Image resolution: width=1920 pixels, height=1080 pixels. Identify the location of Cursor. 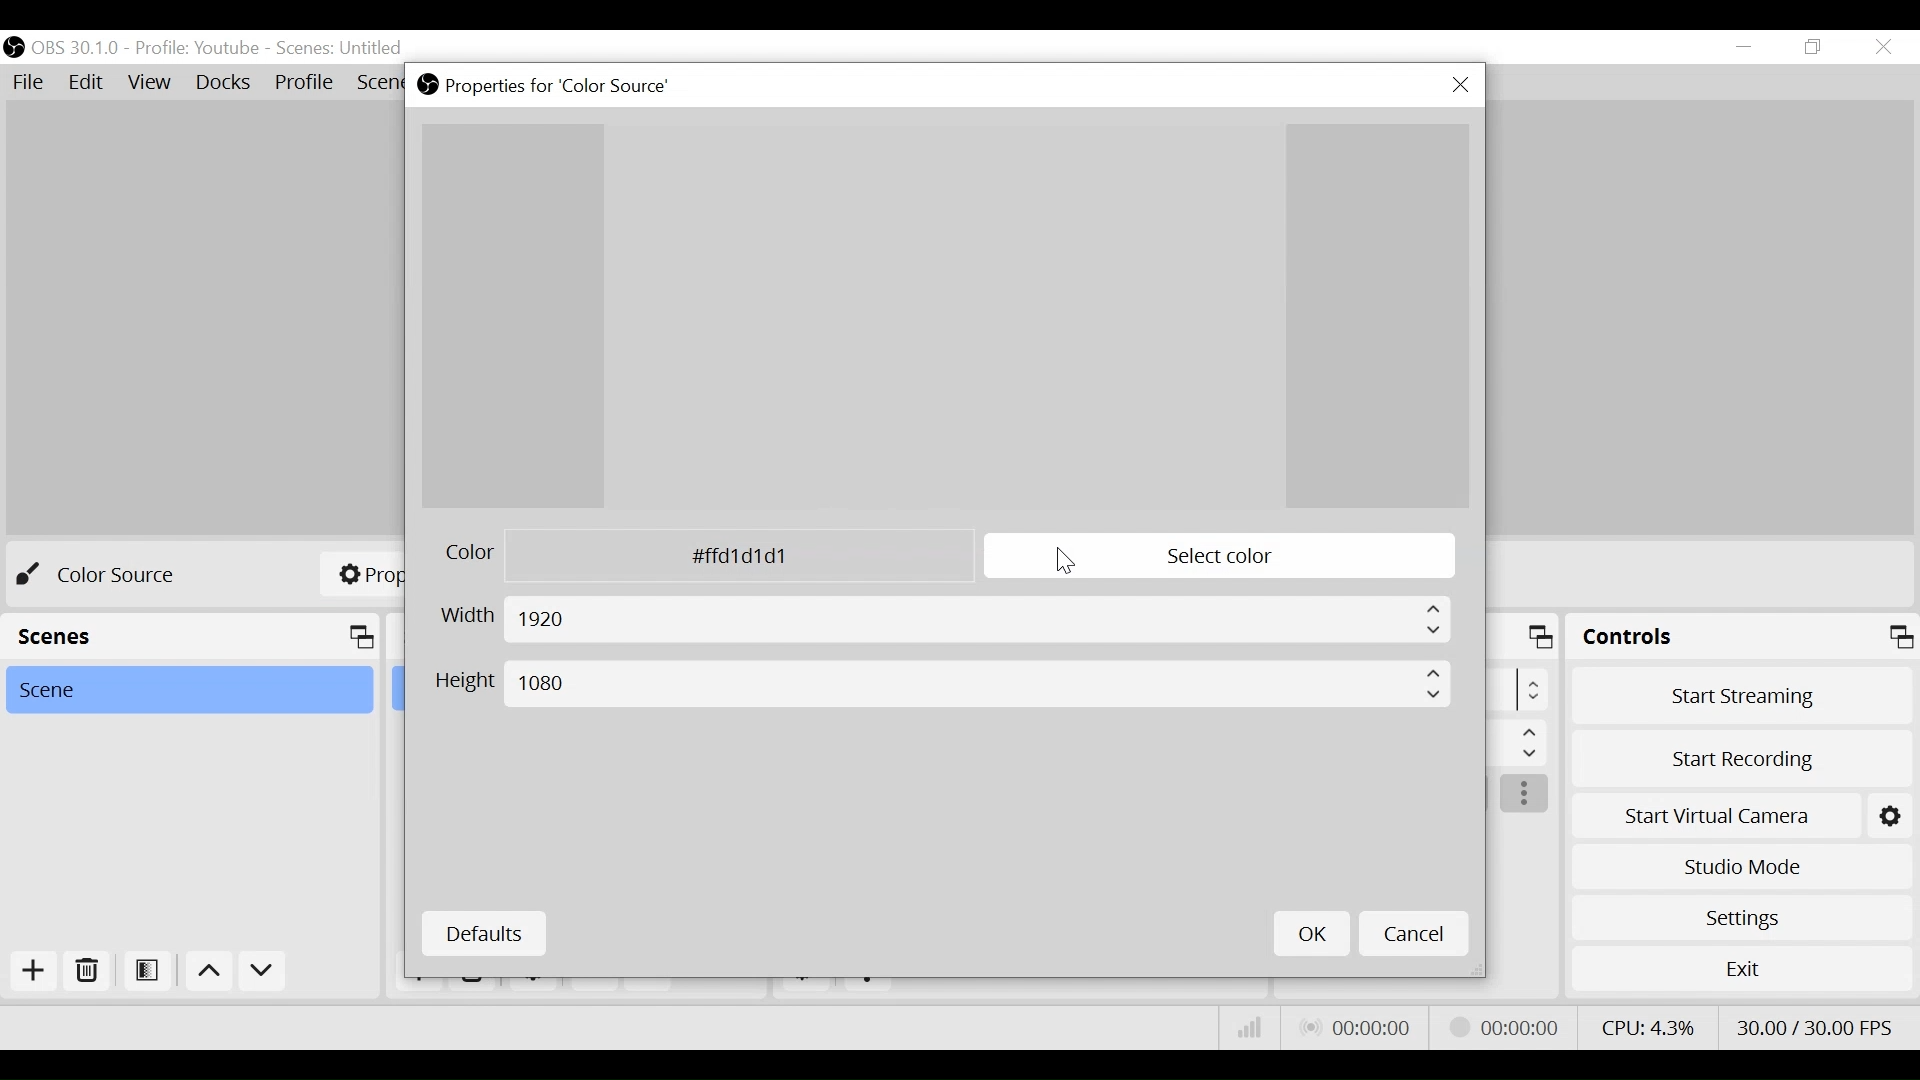
(1066, 561).